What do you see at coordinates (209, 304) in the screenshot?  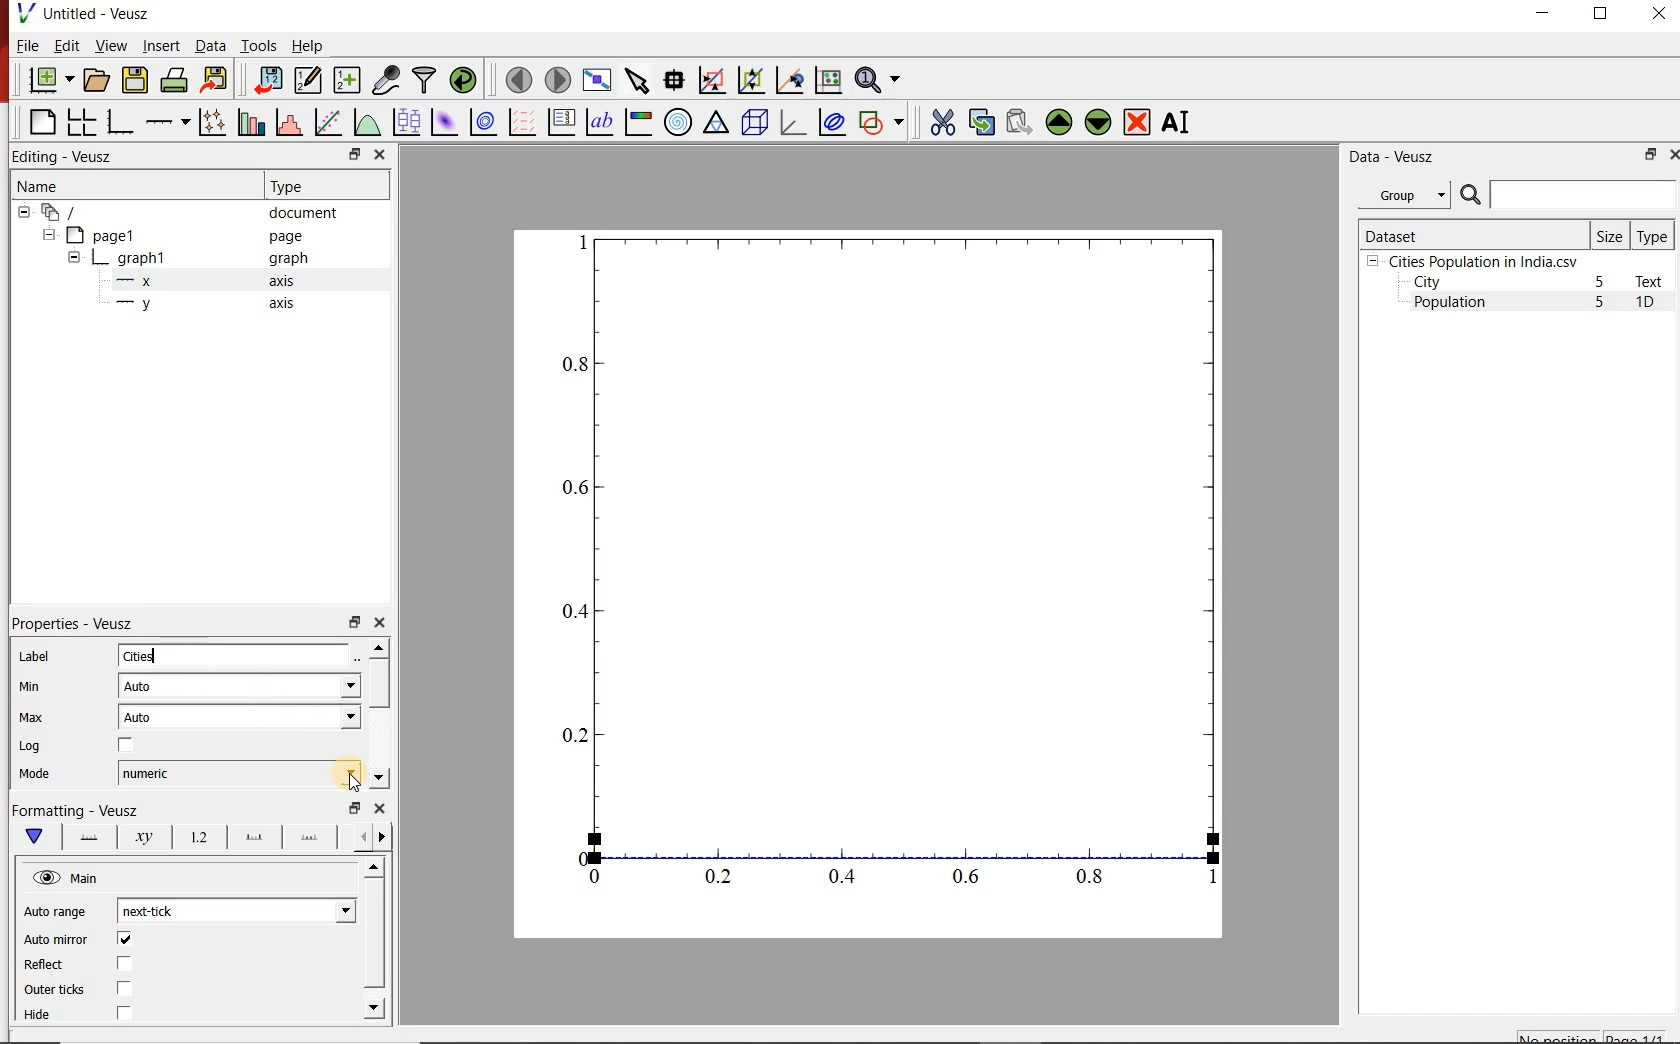 I see `y axis` at bounding box center [209, 304].